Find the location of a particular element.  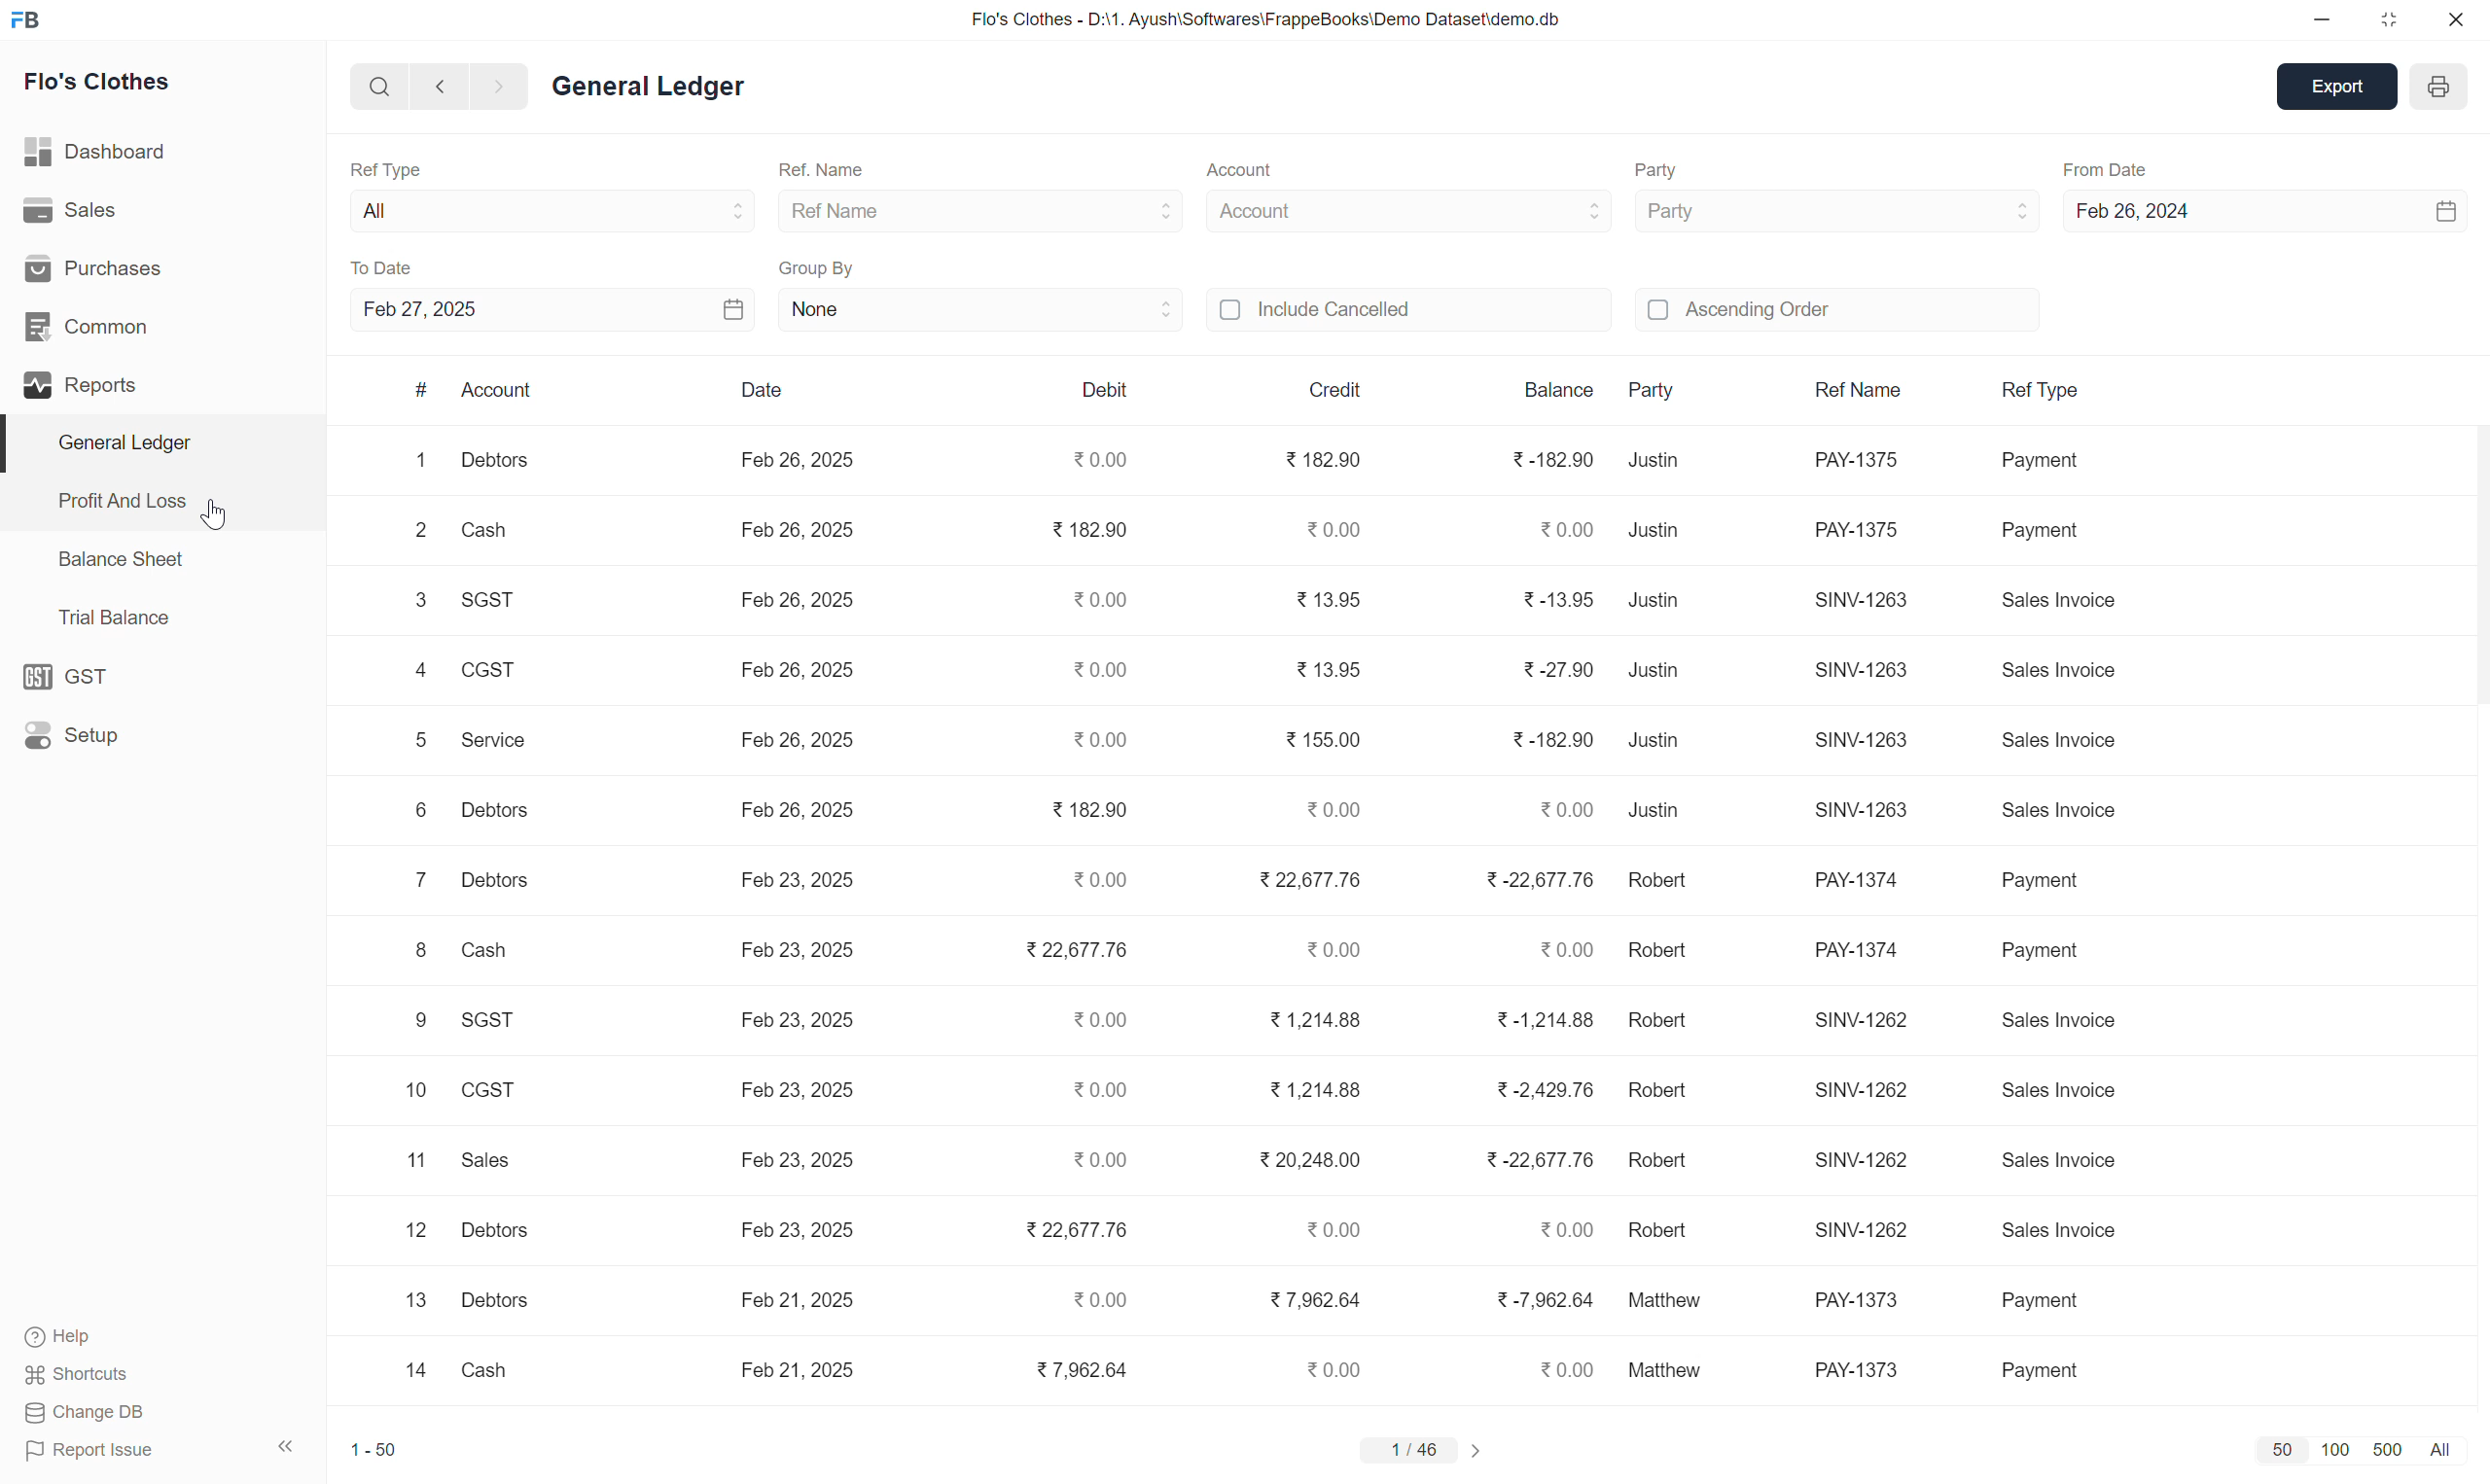

Debtors is located at coordinates (492, 1231).